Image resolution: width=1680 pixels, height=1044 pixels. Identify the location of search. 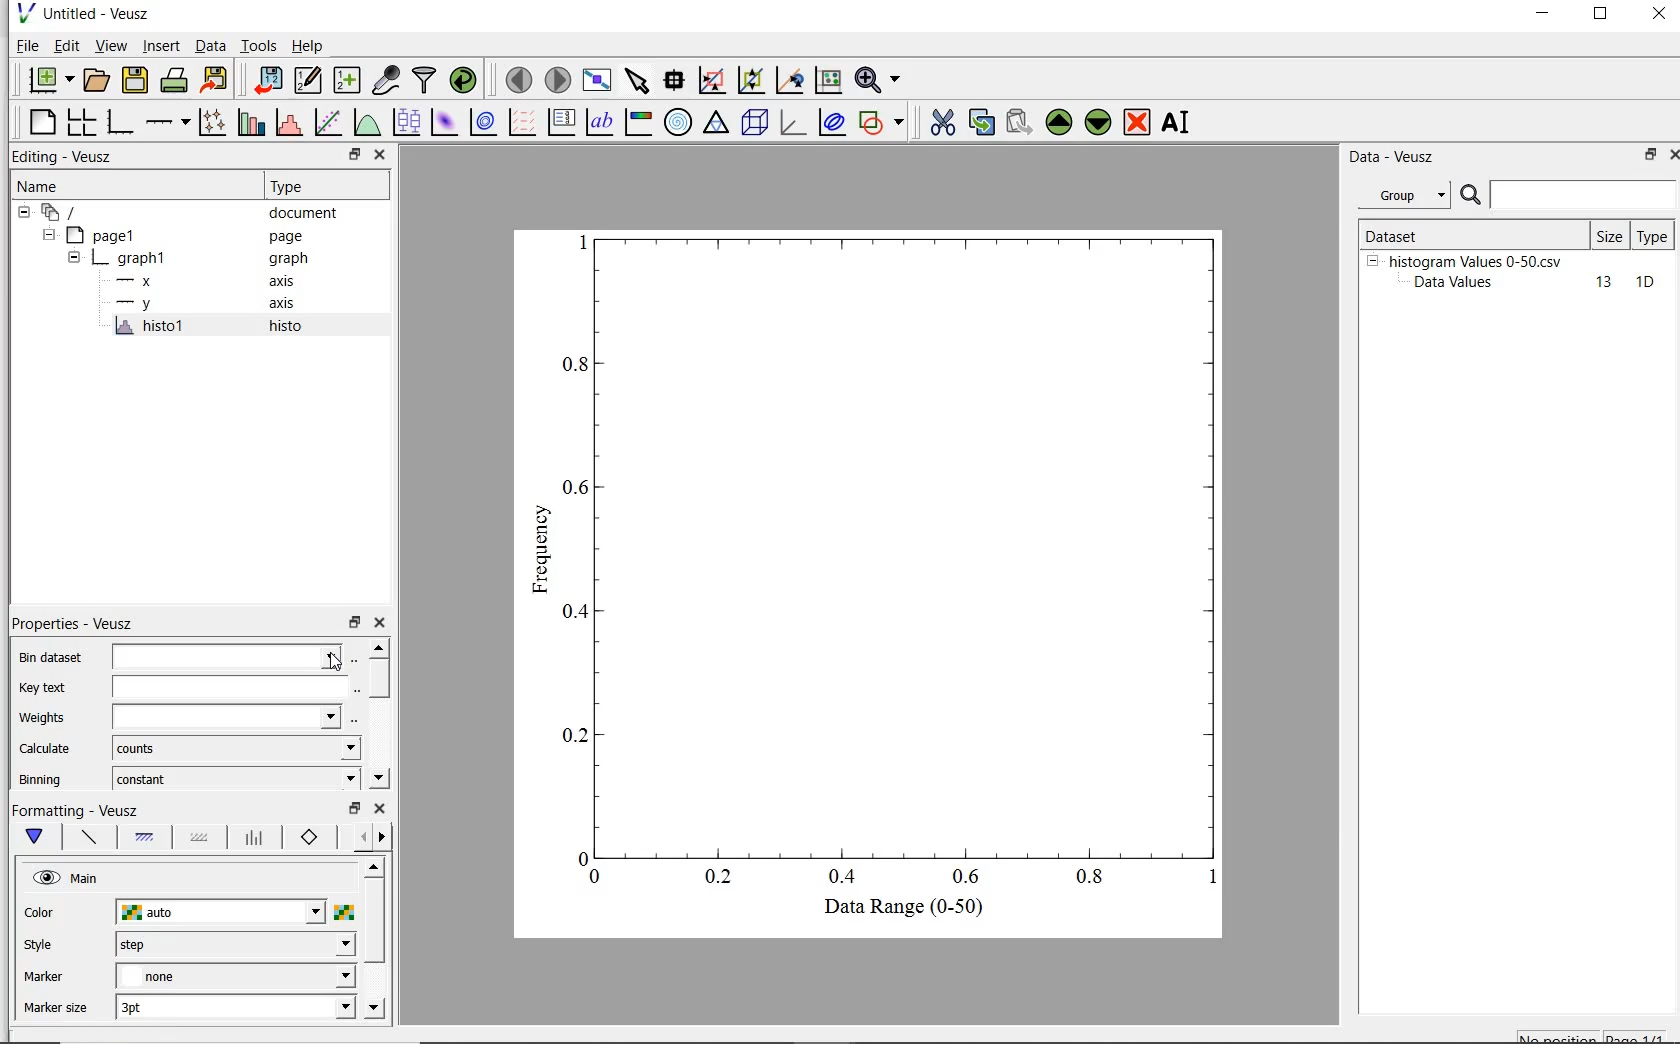
(1472, 196).